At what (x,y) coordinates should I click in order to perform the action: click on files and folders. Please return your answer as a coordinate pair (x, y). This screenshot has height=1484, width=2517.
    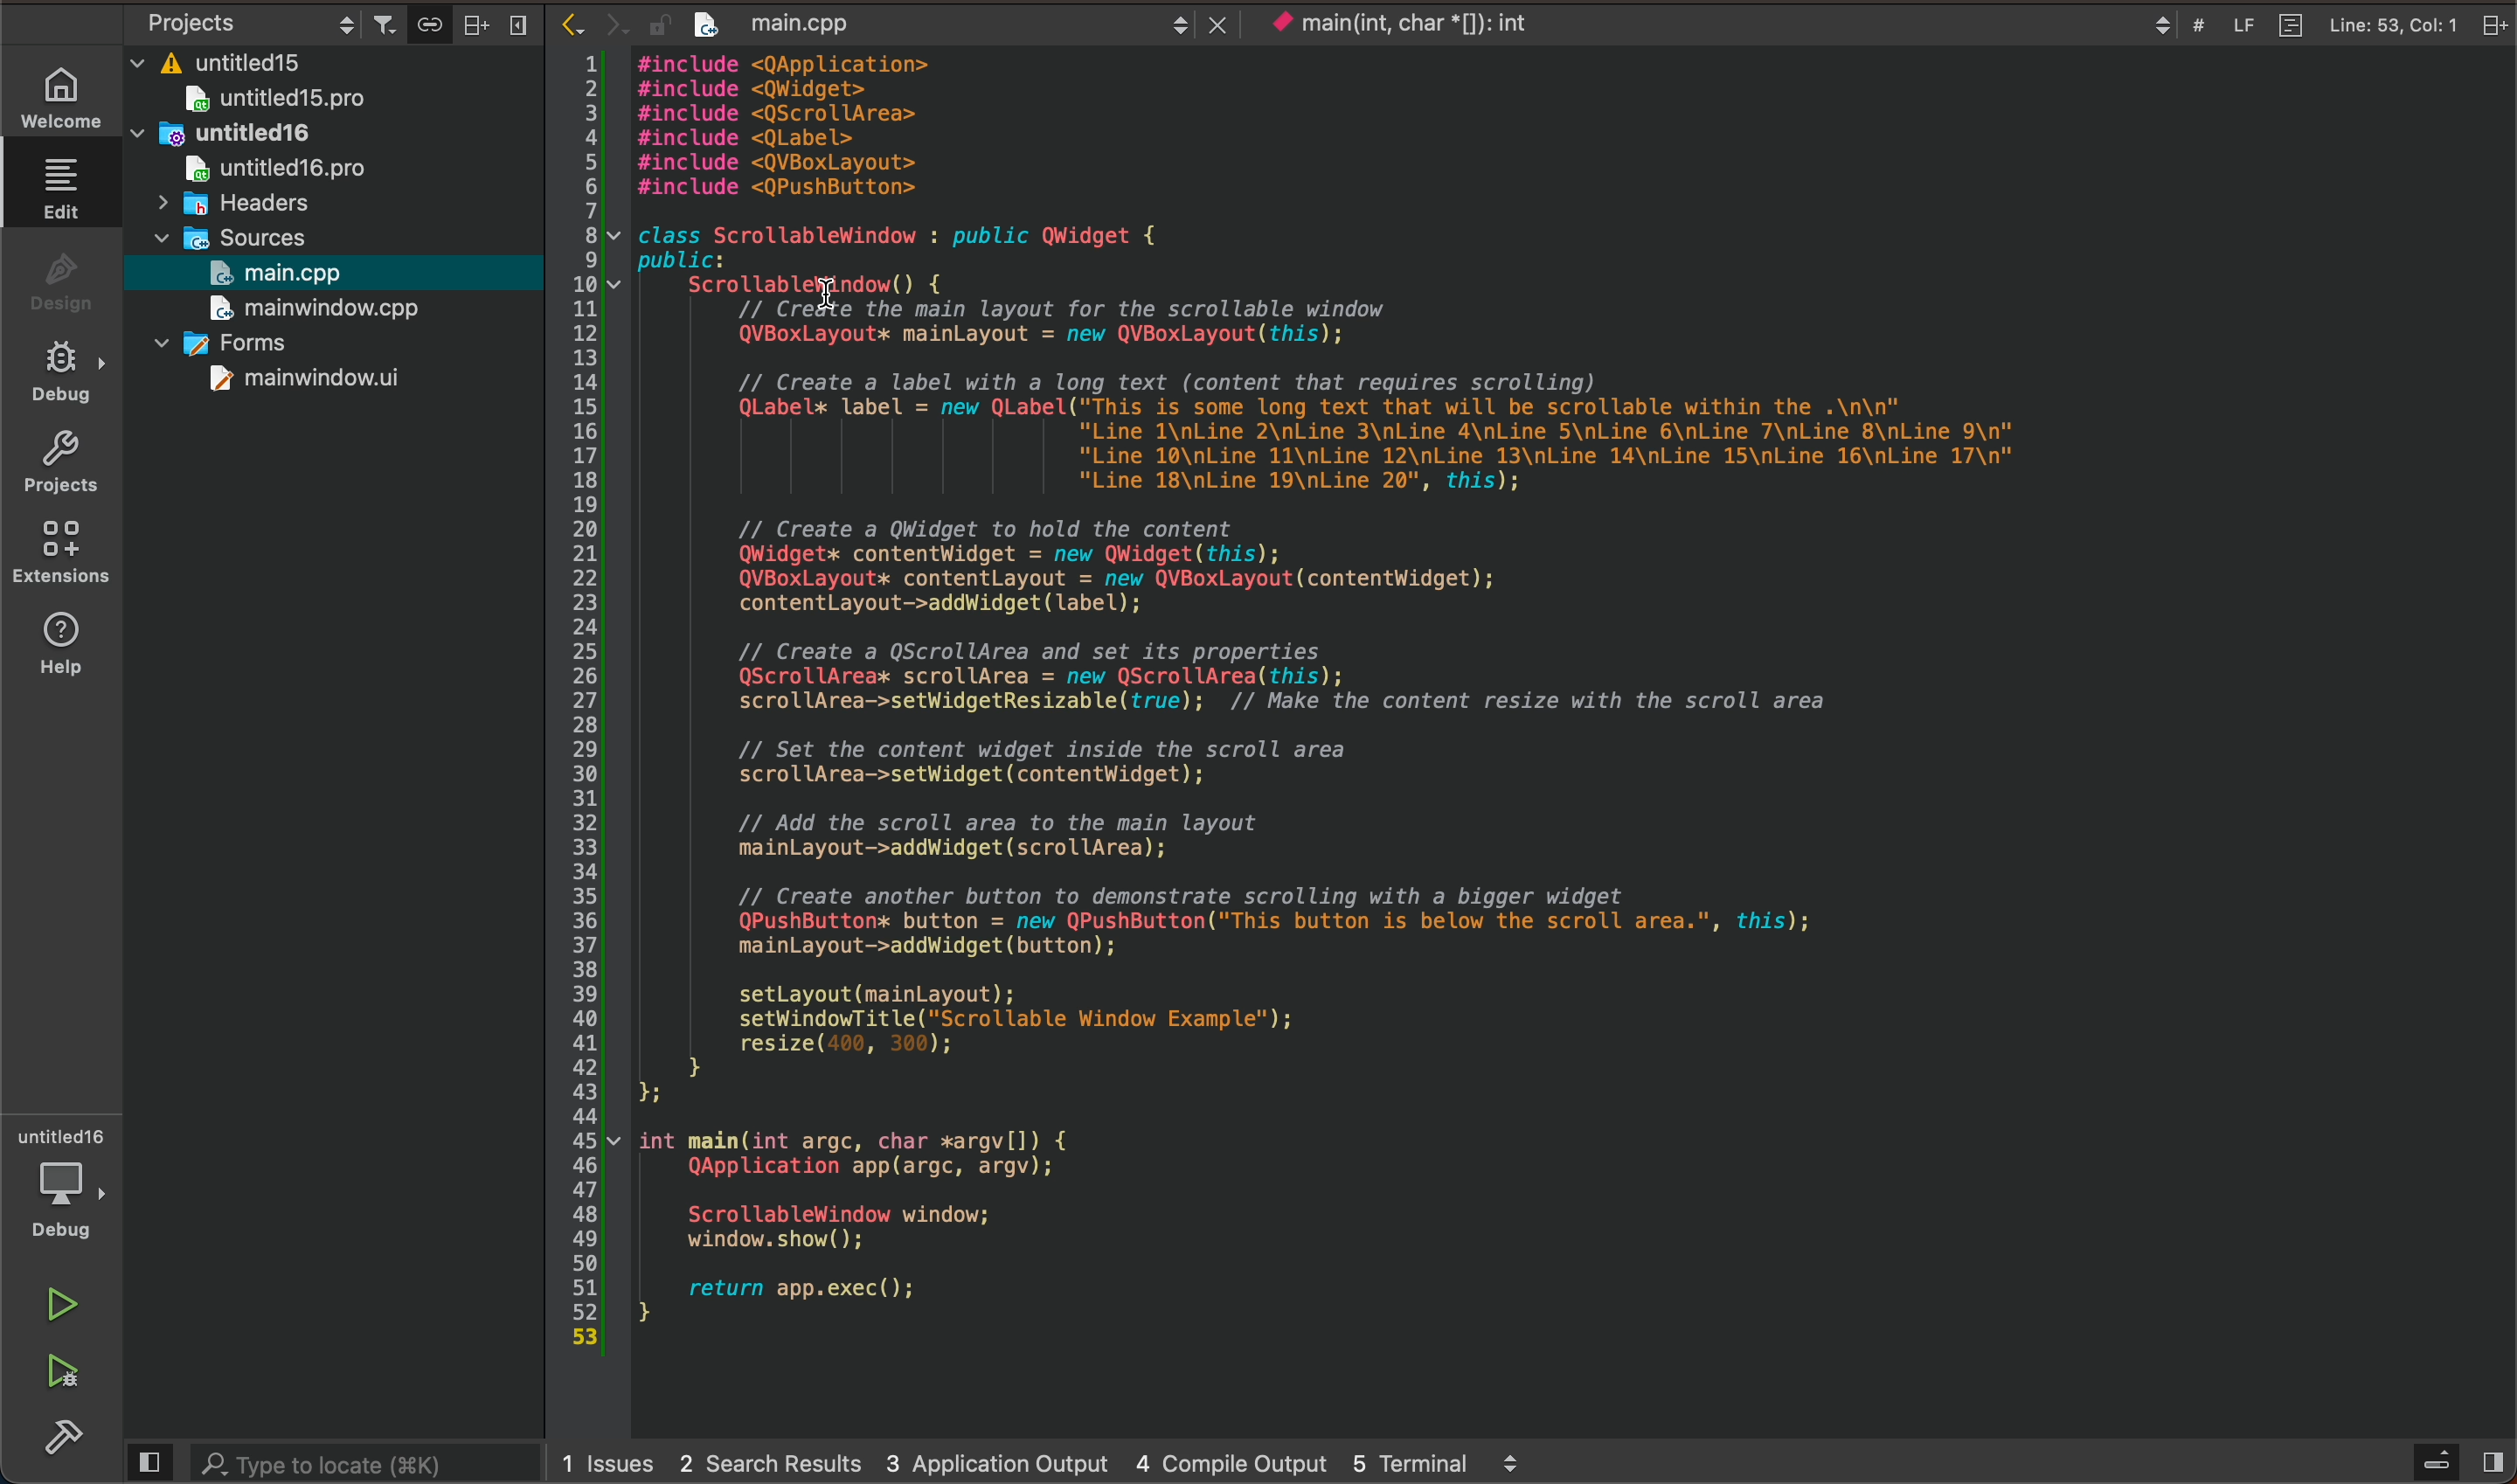
    Looking at the image, I should click on (330, 66).